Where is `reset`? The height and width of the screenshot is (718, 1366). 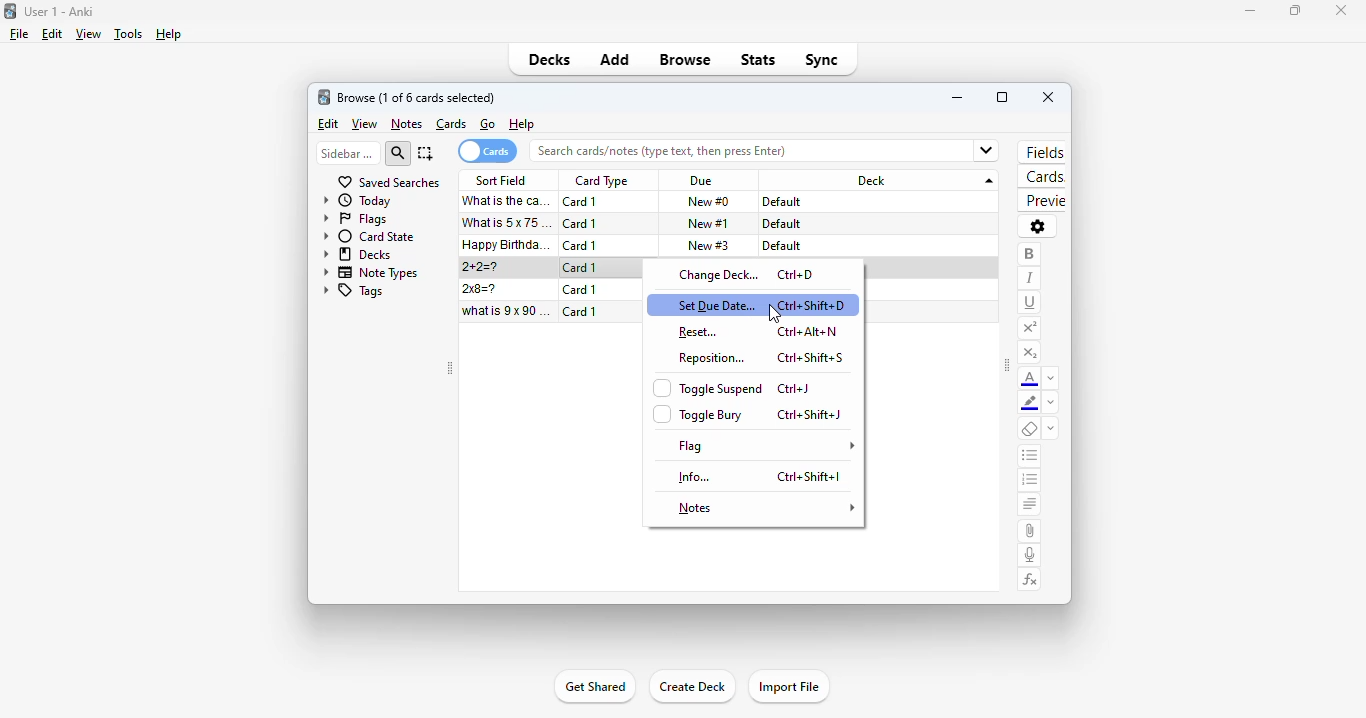
reset is located at coordinates (697, 332).